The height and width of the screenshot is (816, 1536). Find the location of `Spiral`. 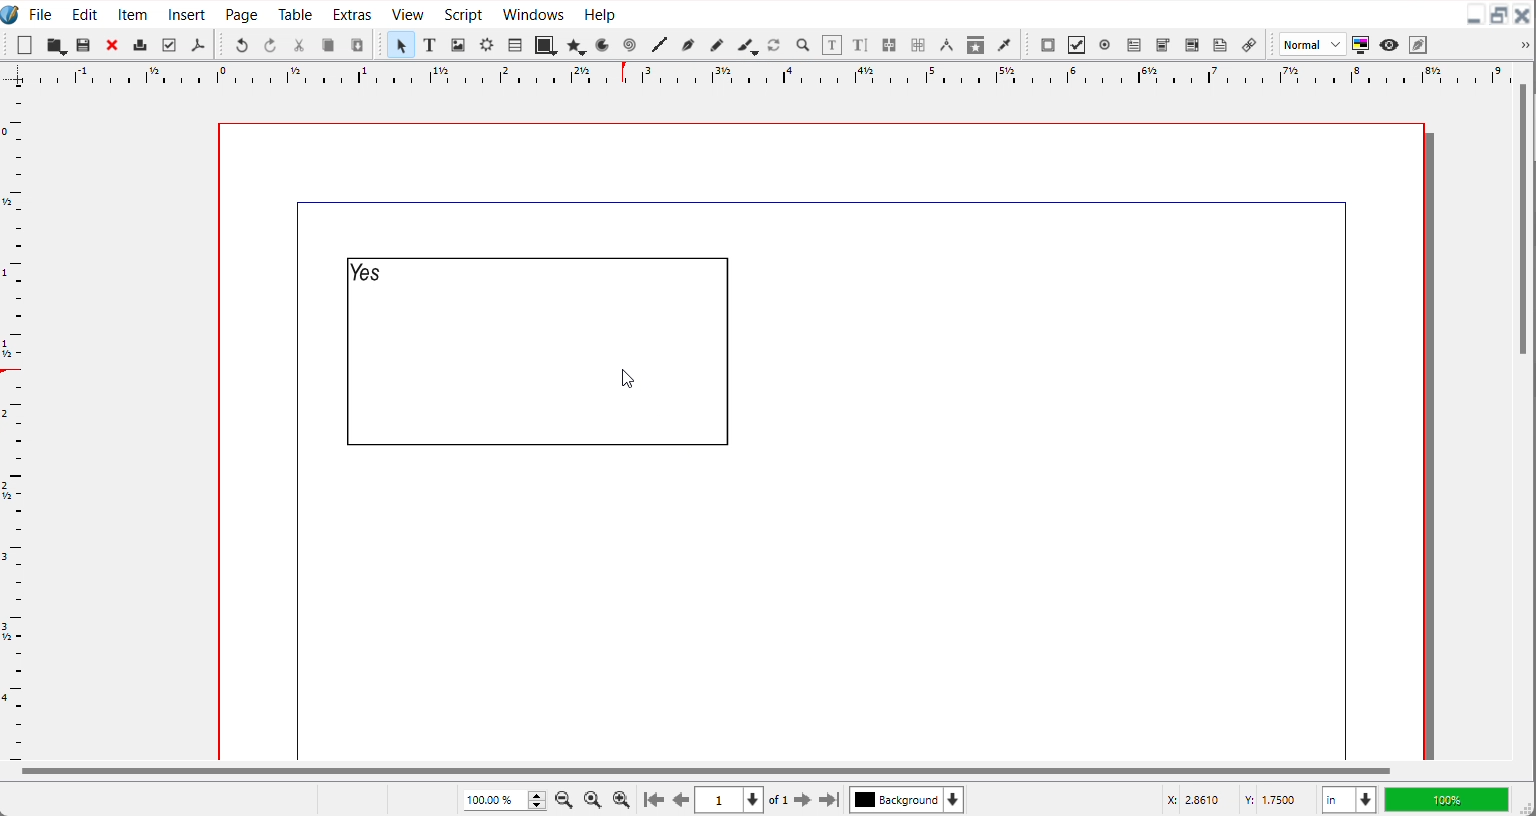

Spiral is located at coordinates (628, 45).